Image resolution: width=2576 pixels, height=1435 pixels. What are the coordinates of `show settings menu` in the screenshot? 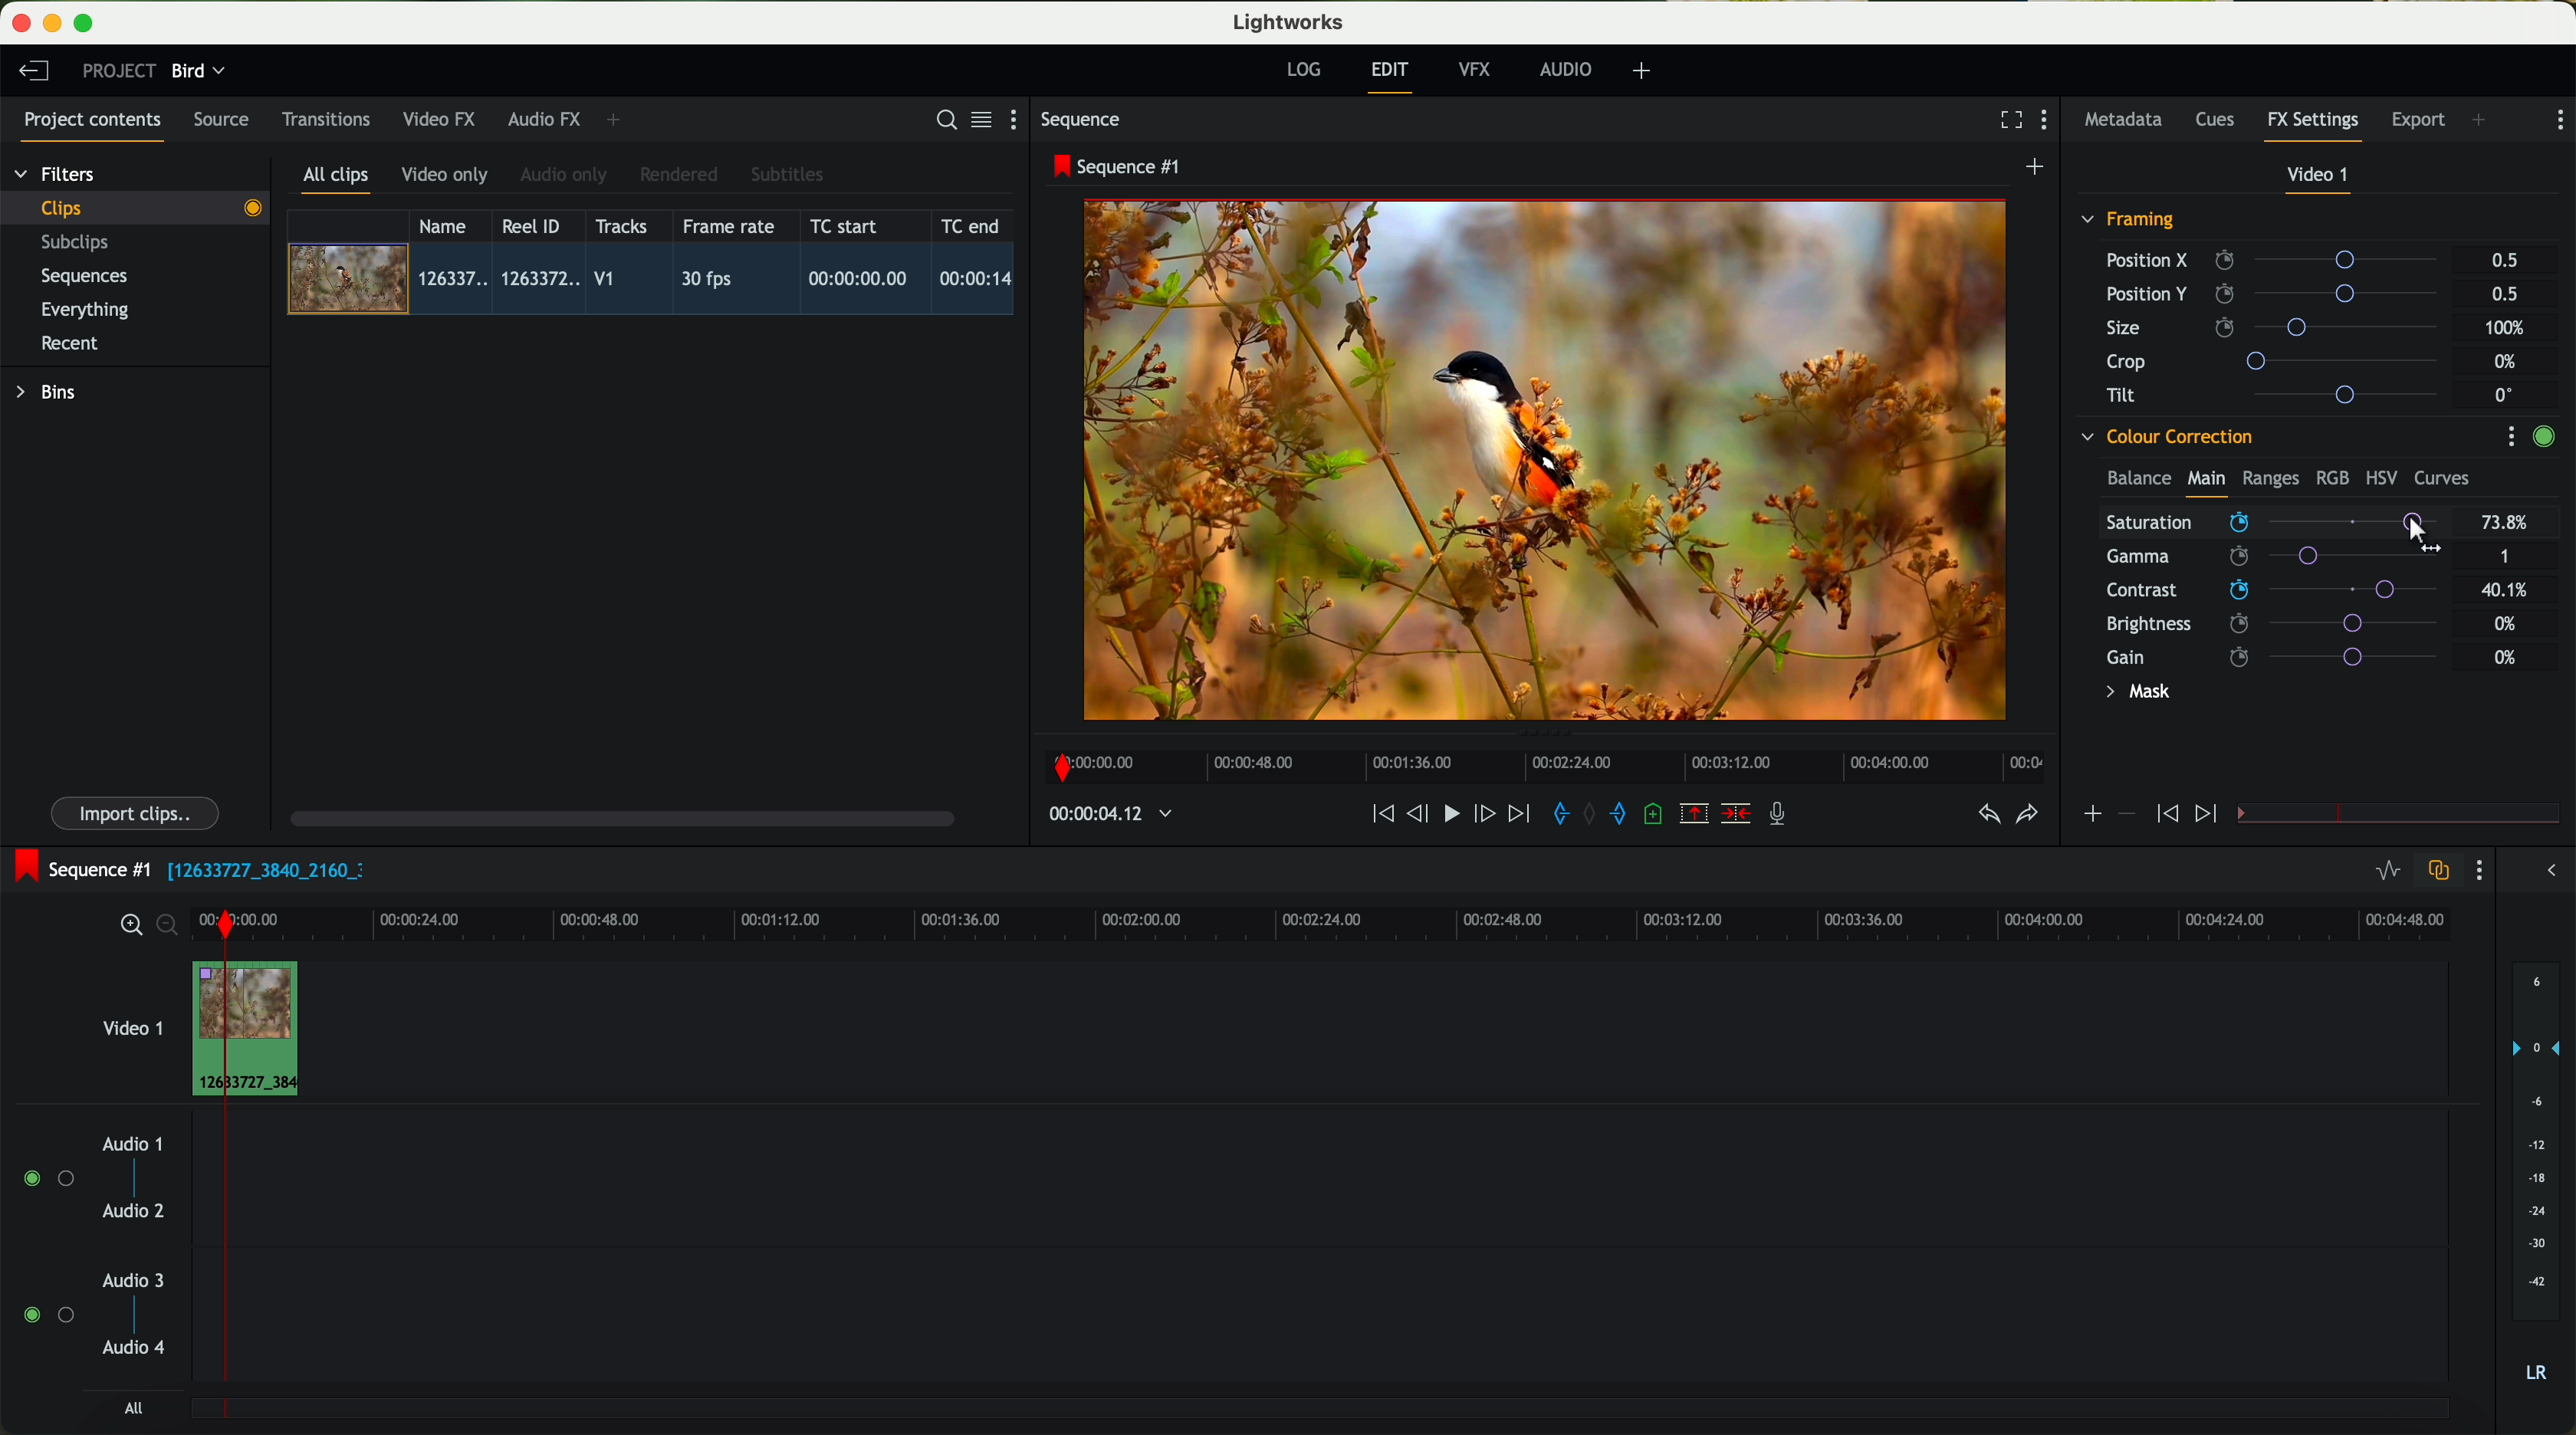 It's located at (2510, 436).